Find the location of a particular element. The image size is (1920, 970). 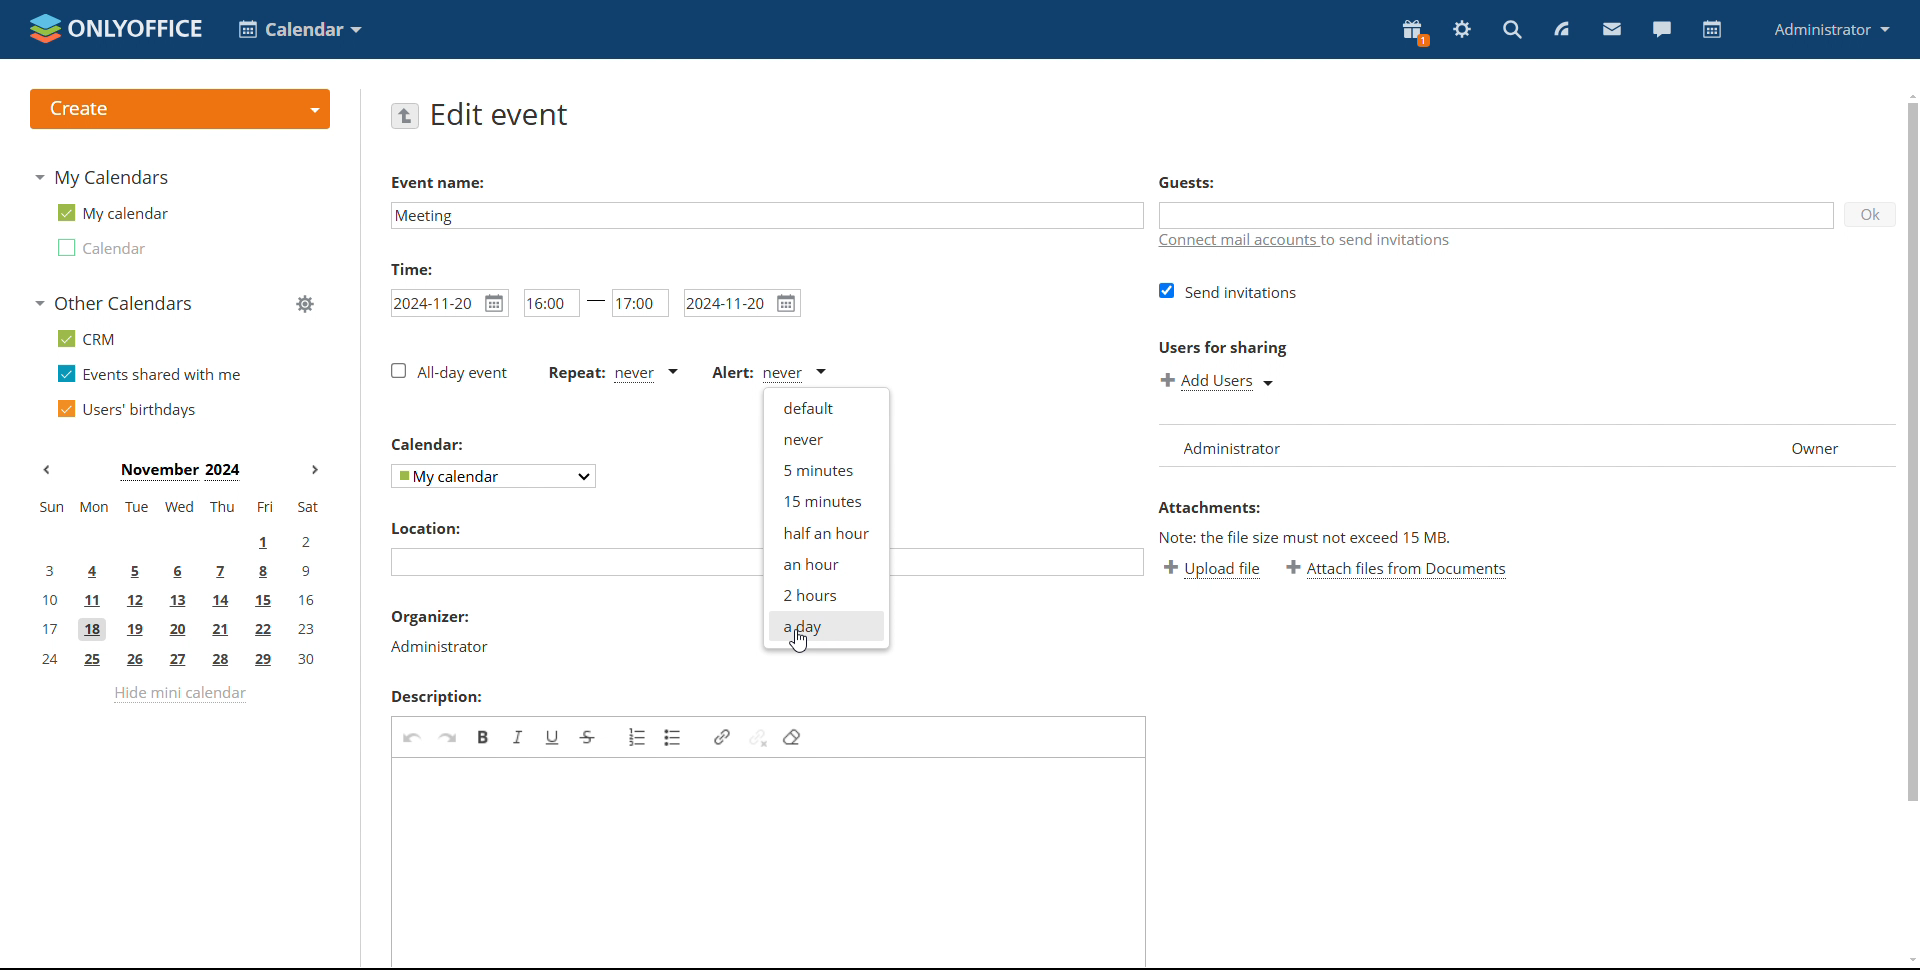

search is located at coordinates (1510, 30).